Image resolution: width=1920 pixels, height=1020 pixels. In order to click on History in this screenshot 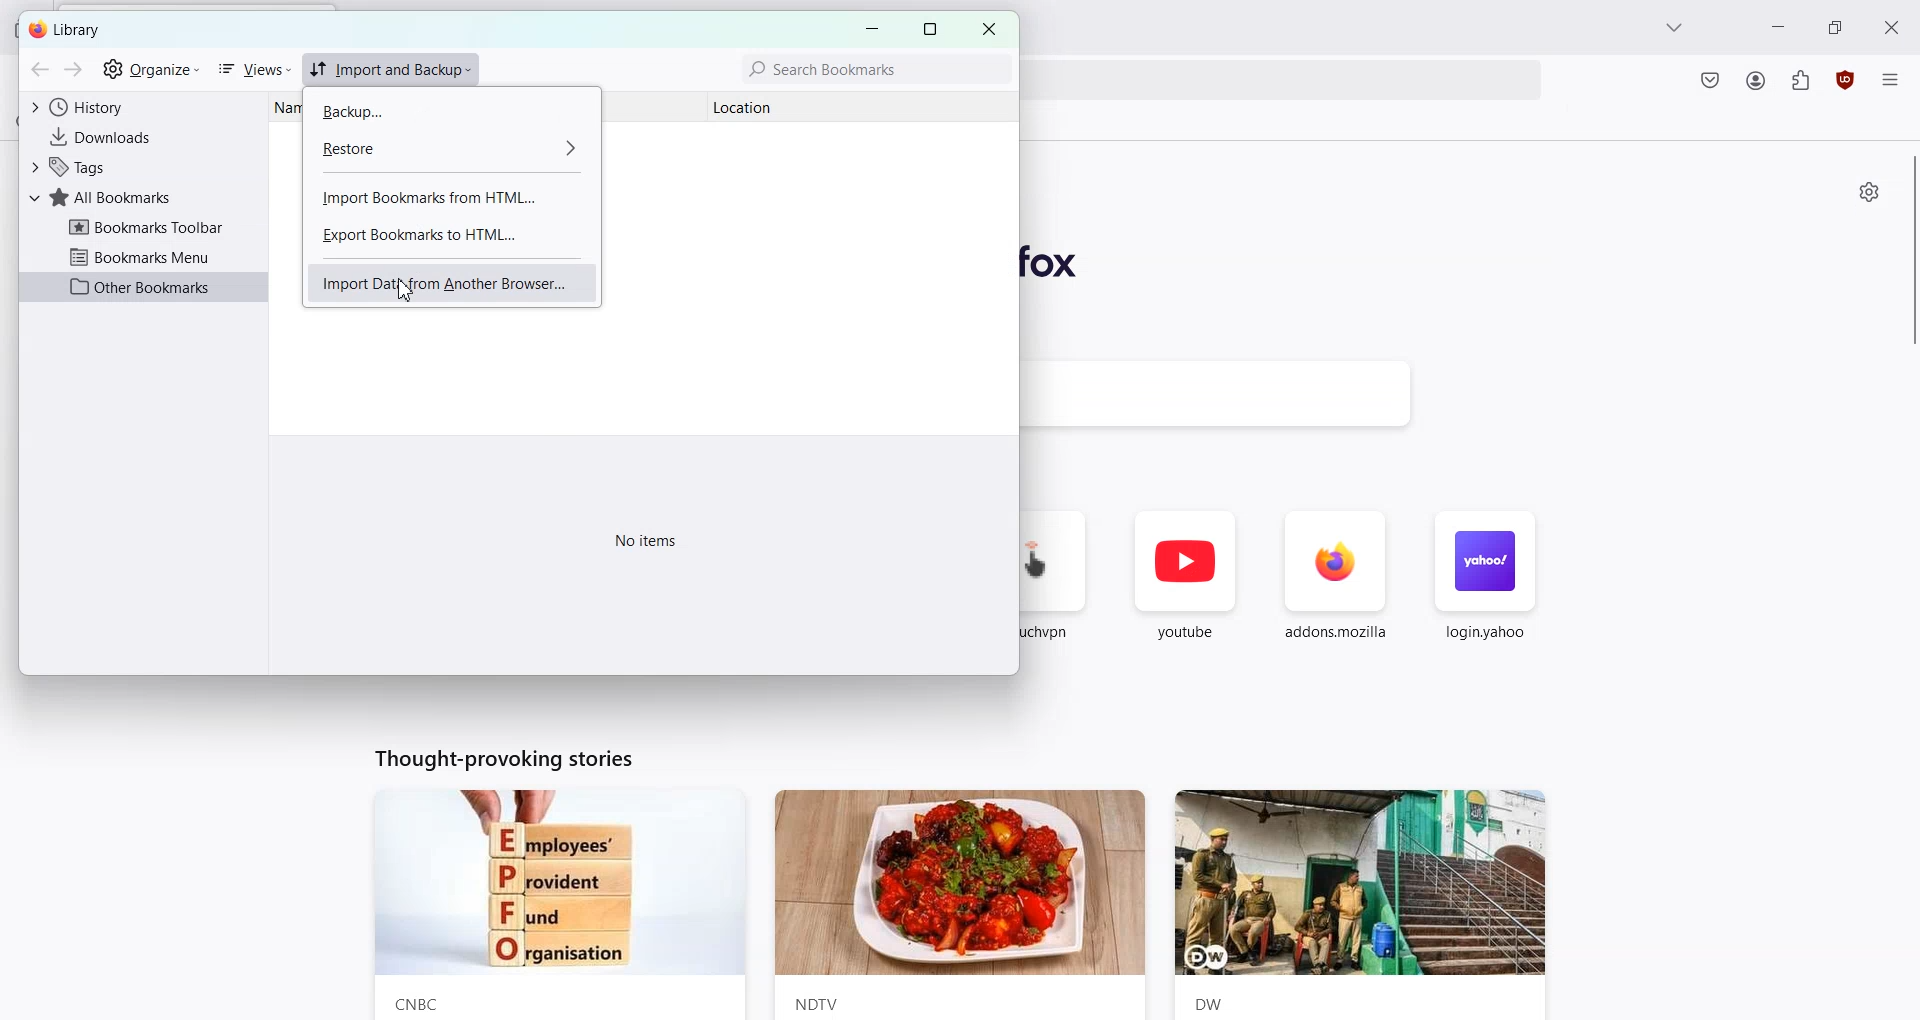, I will do `click(140, 107)`.